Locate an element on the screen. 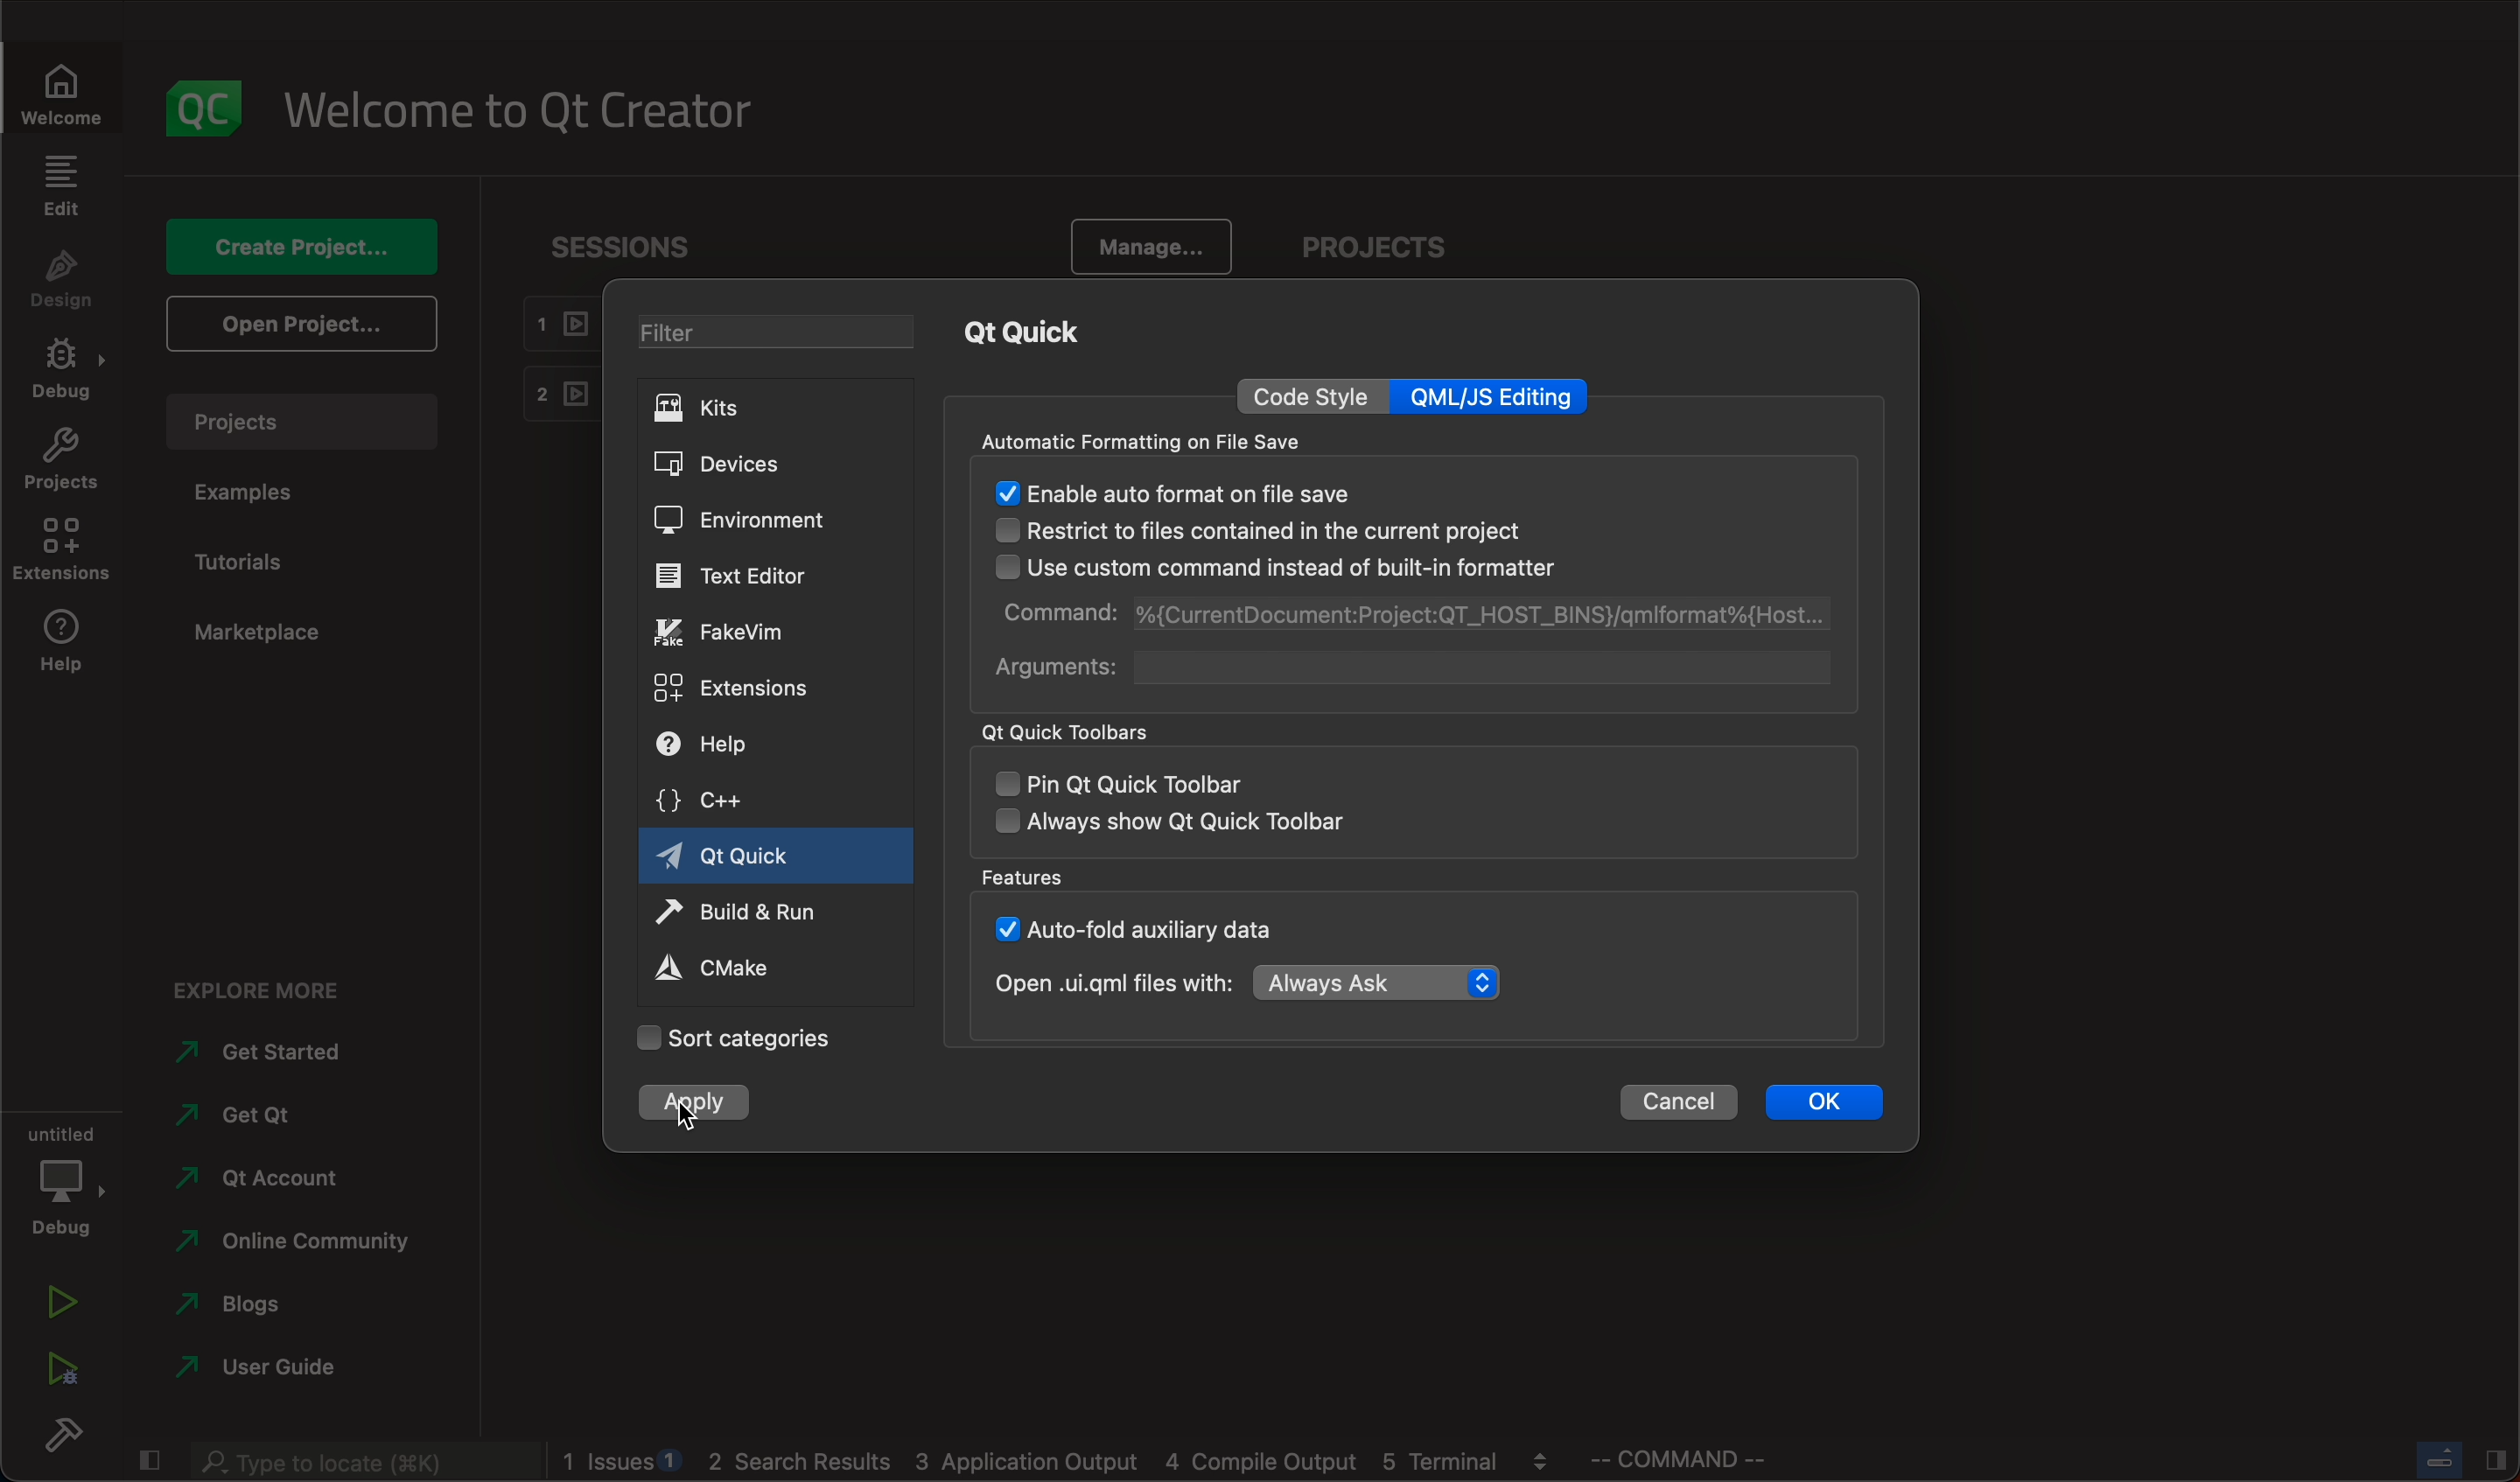 This screenshot has width=2520, height=1482. design is located at coordinates (62, 280).